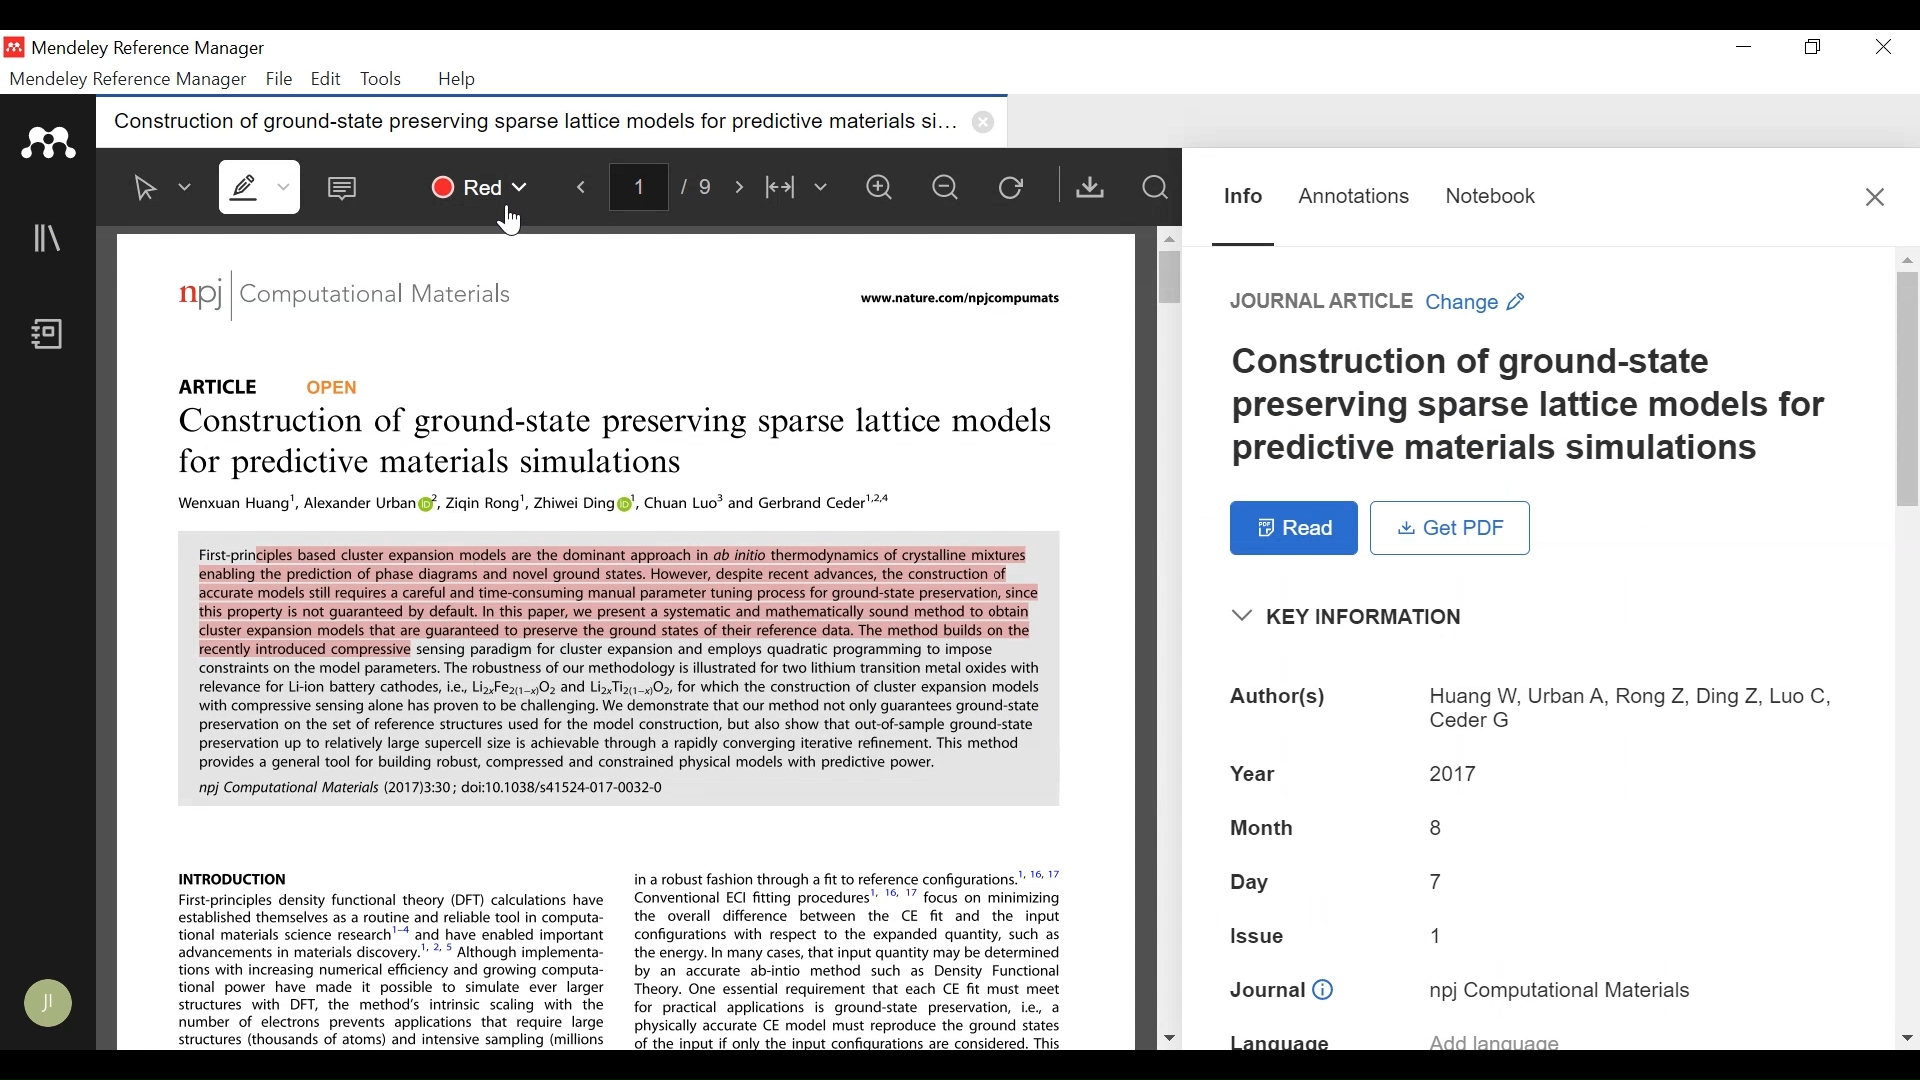  I want to click on Mendeley Desktop Icon, so click(14, 46).